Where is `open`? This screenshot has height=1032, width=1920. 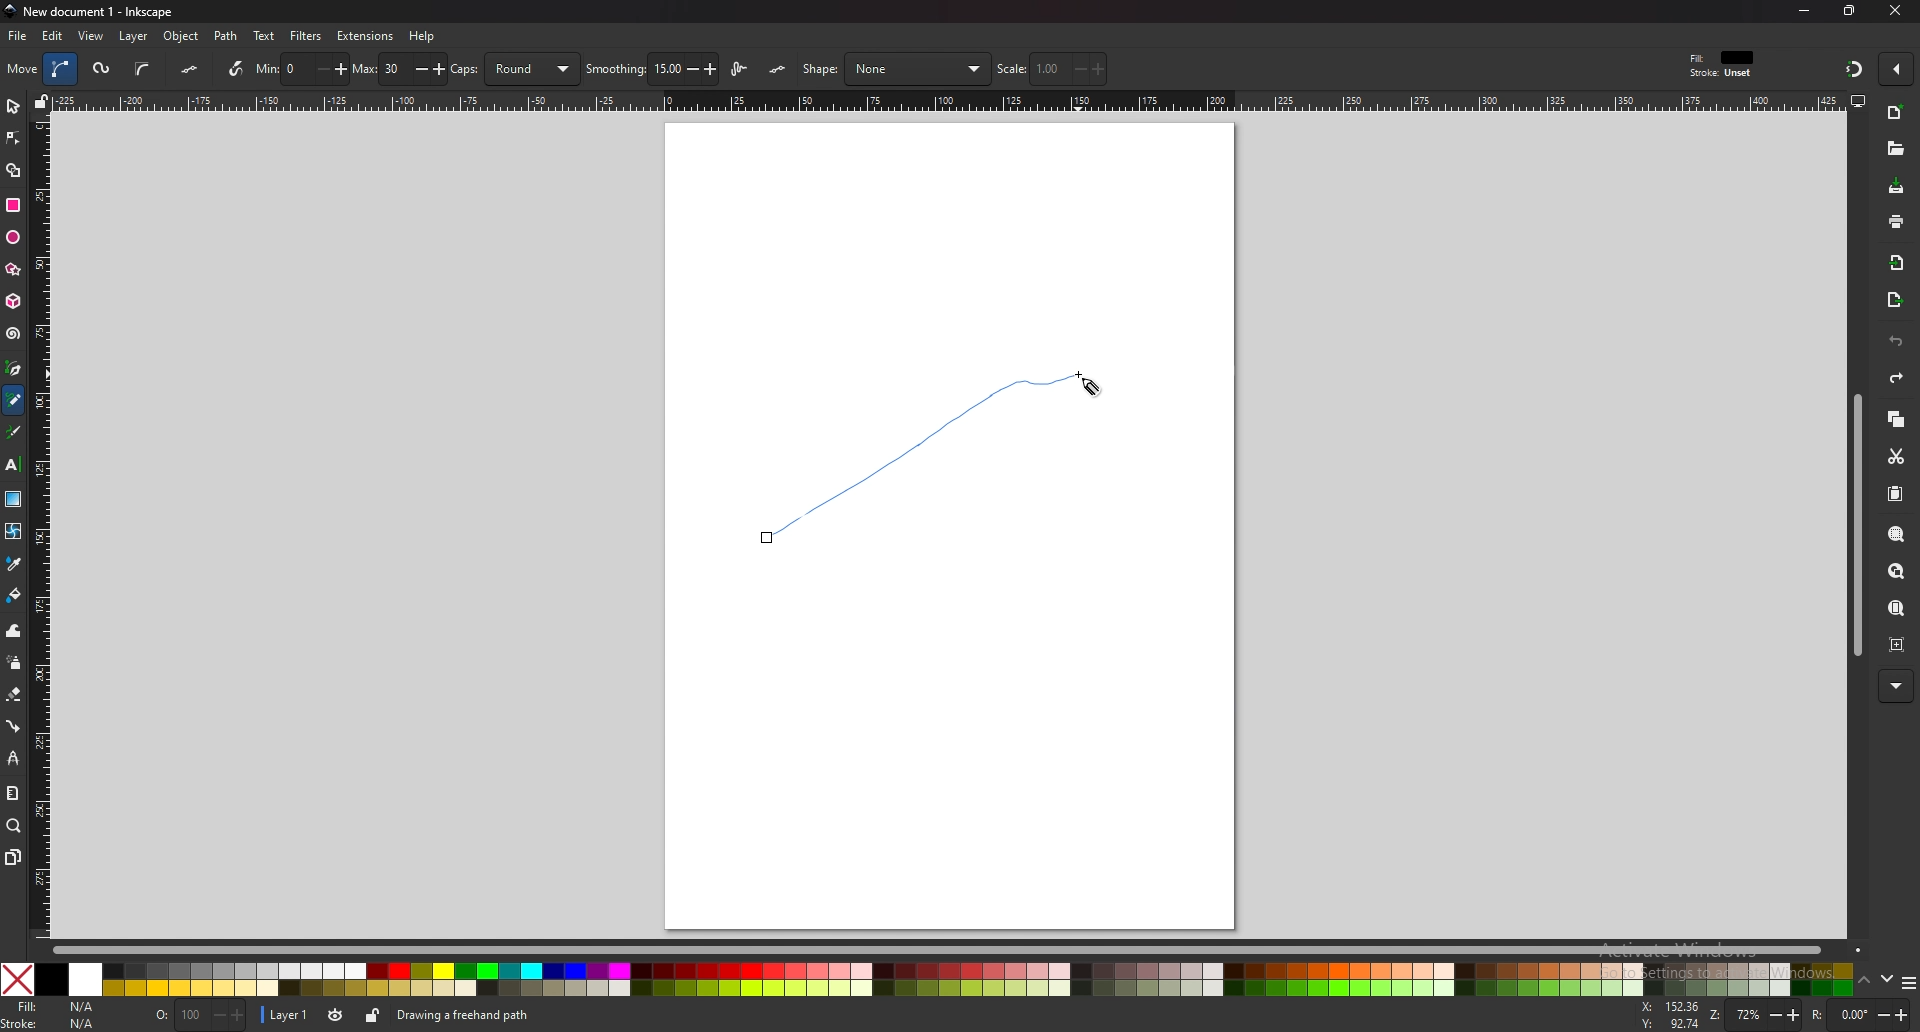 open is located at coordinates (1897, 147).